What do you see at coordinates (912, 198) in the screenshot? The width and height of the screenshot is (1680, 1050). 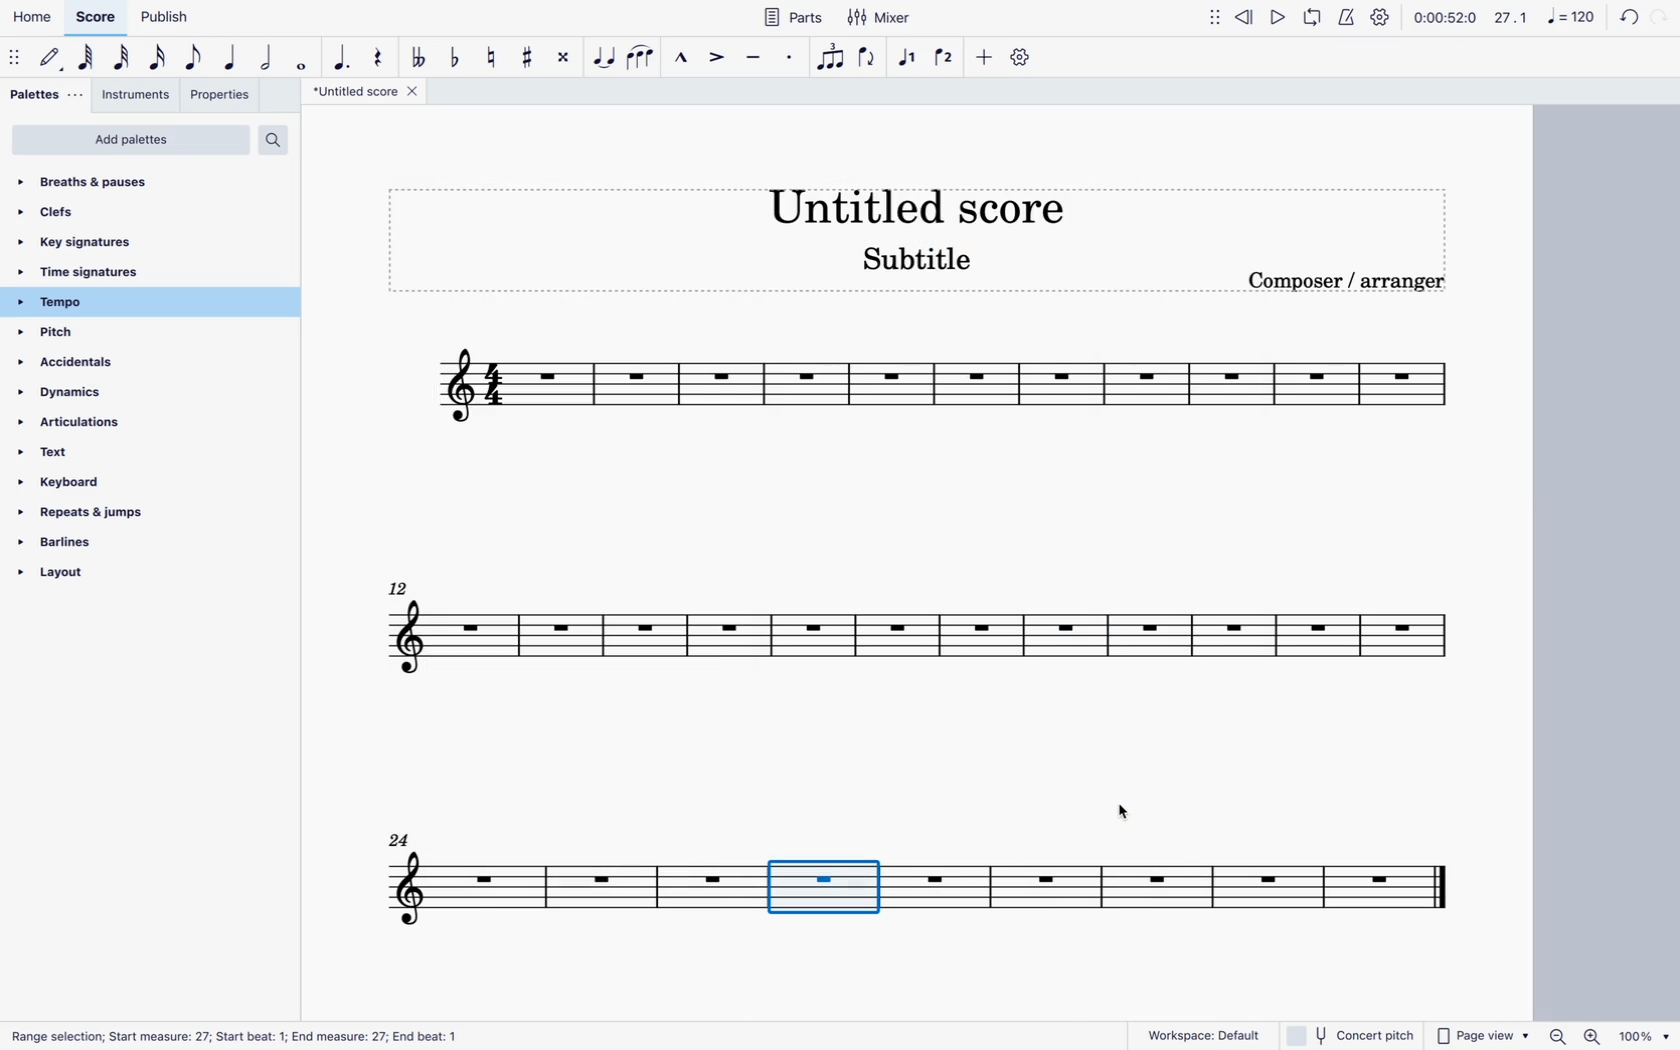 I see `score title` at bounding box center [912, 198].